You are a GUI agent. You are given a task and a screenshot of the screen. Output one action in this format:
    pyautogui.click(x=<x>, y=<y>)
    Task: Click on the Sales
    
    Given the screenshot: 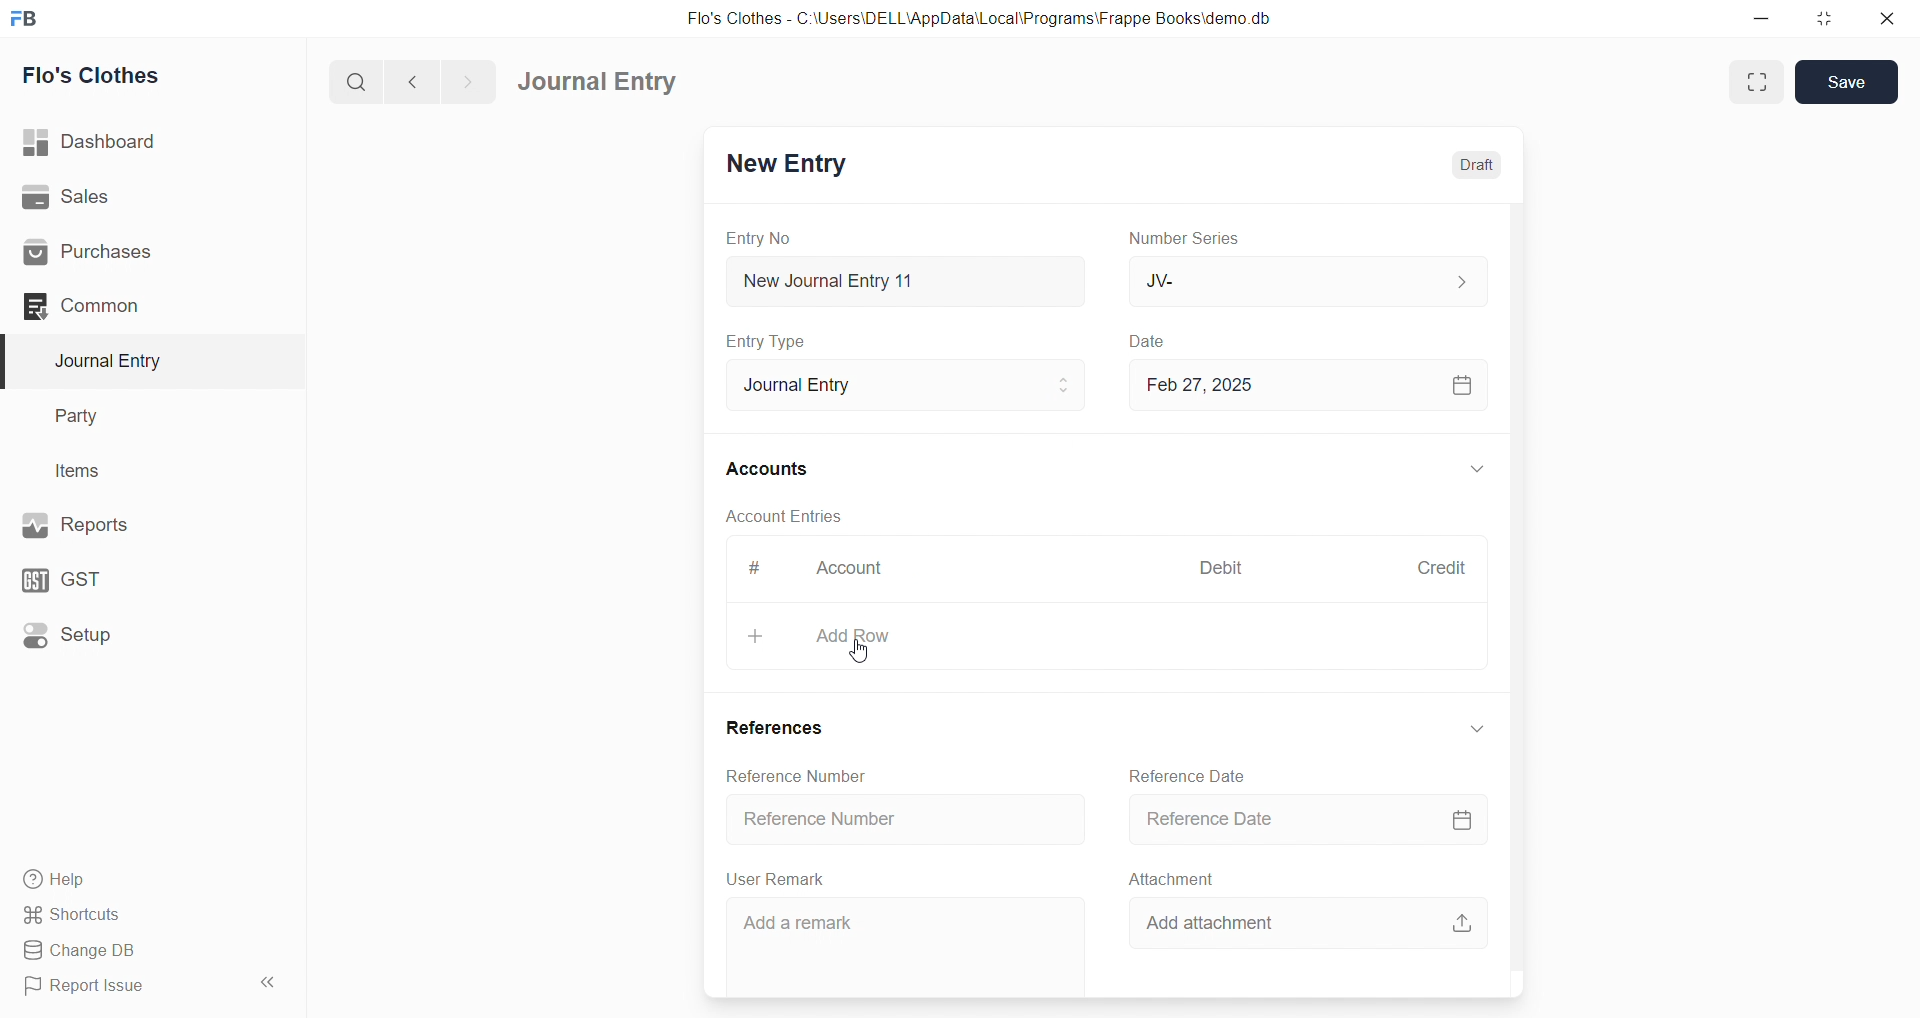 What is the action you would take?
    pyautogui.click(x=119, y=196)
    